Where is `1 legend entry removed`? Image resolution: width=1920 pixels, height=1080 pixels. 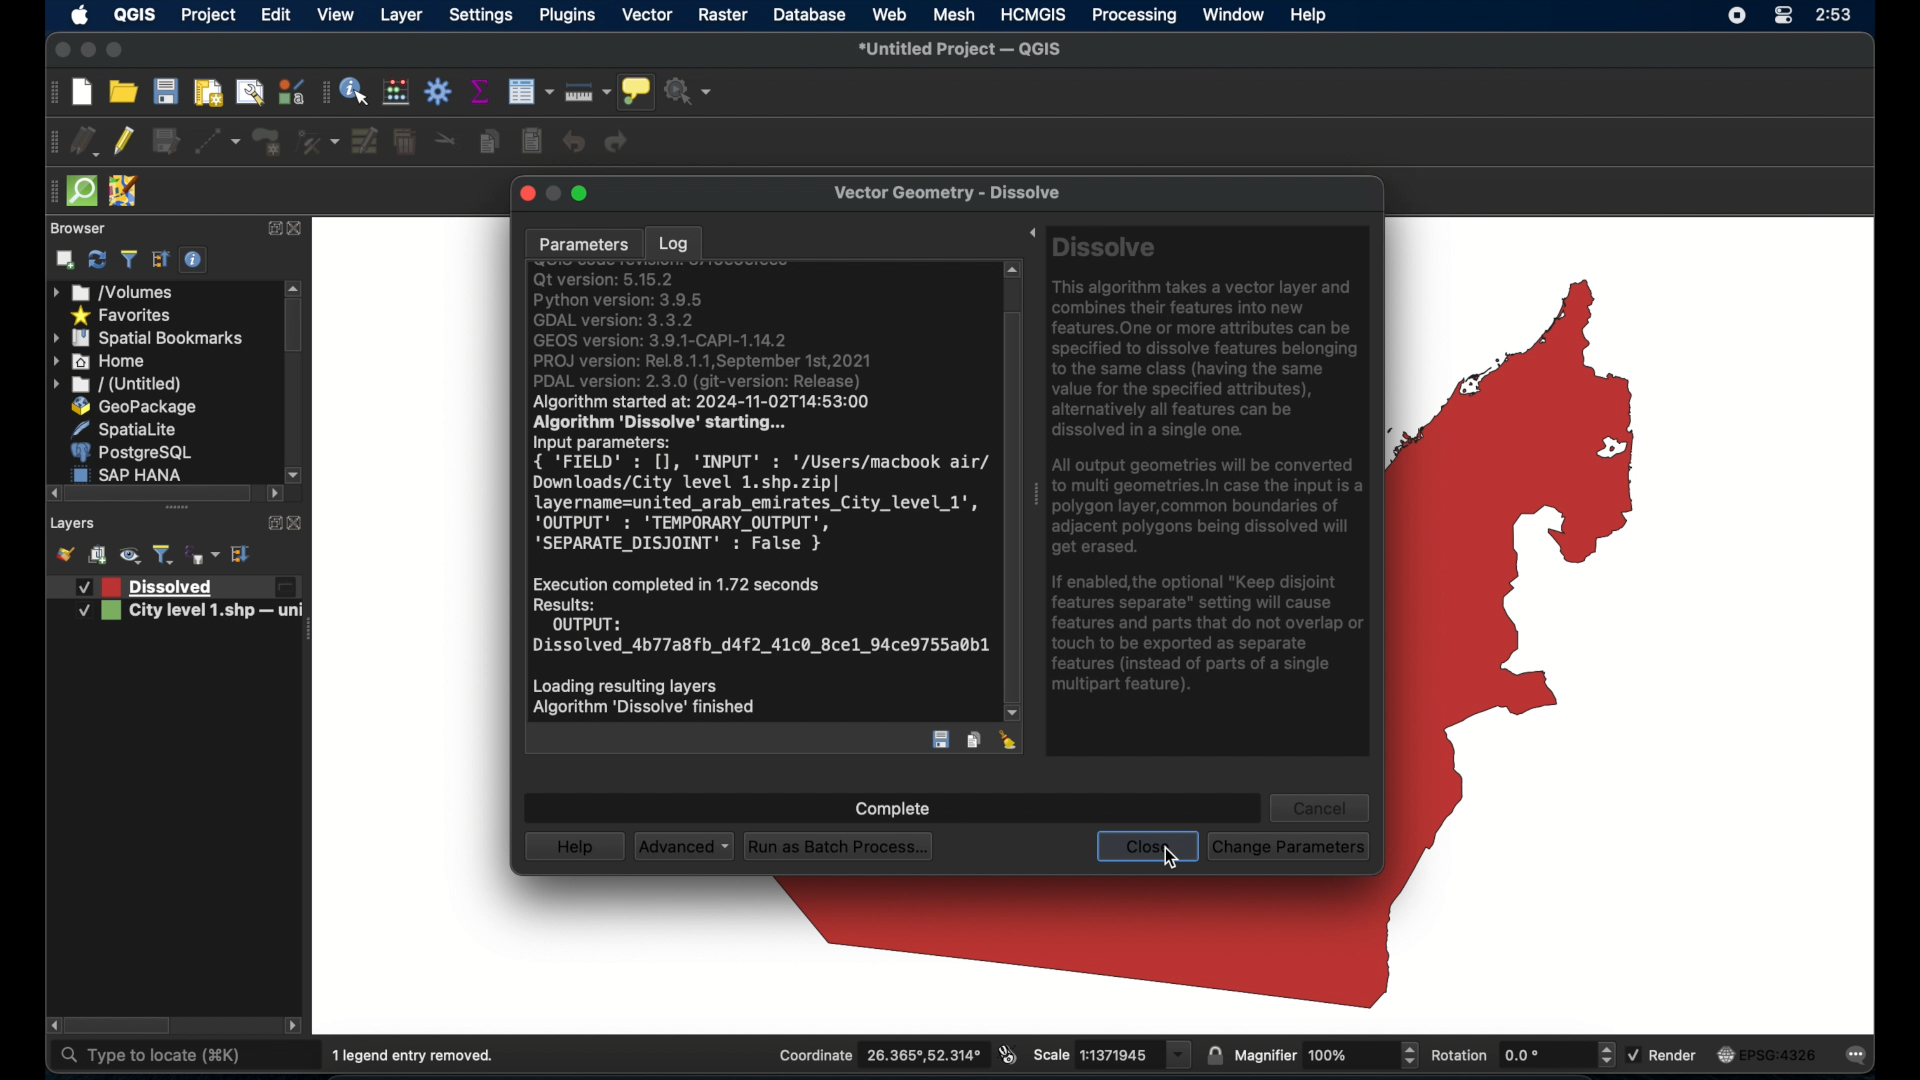 1 legend entry removed is located at coordinates (416, 1056).